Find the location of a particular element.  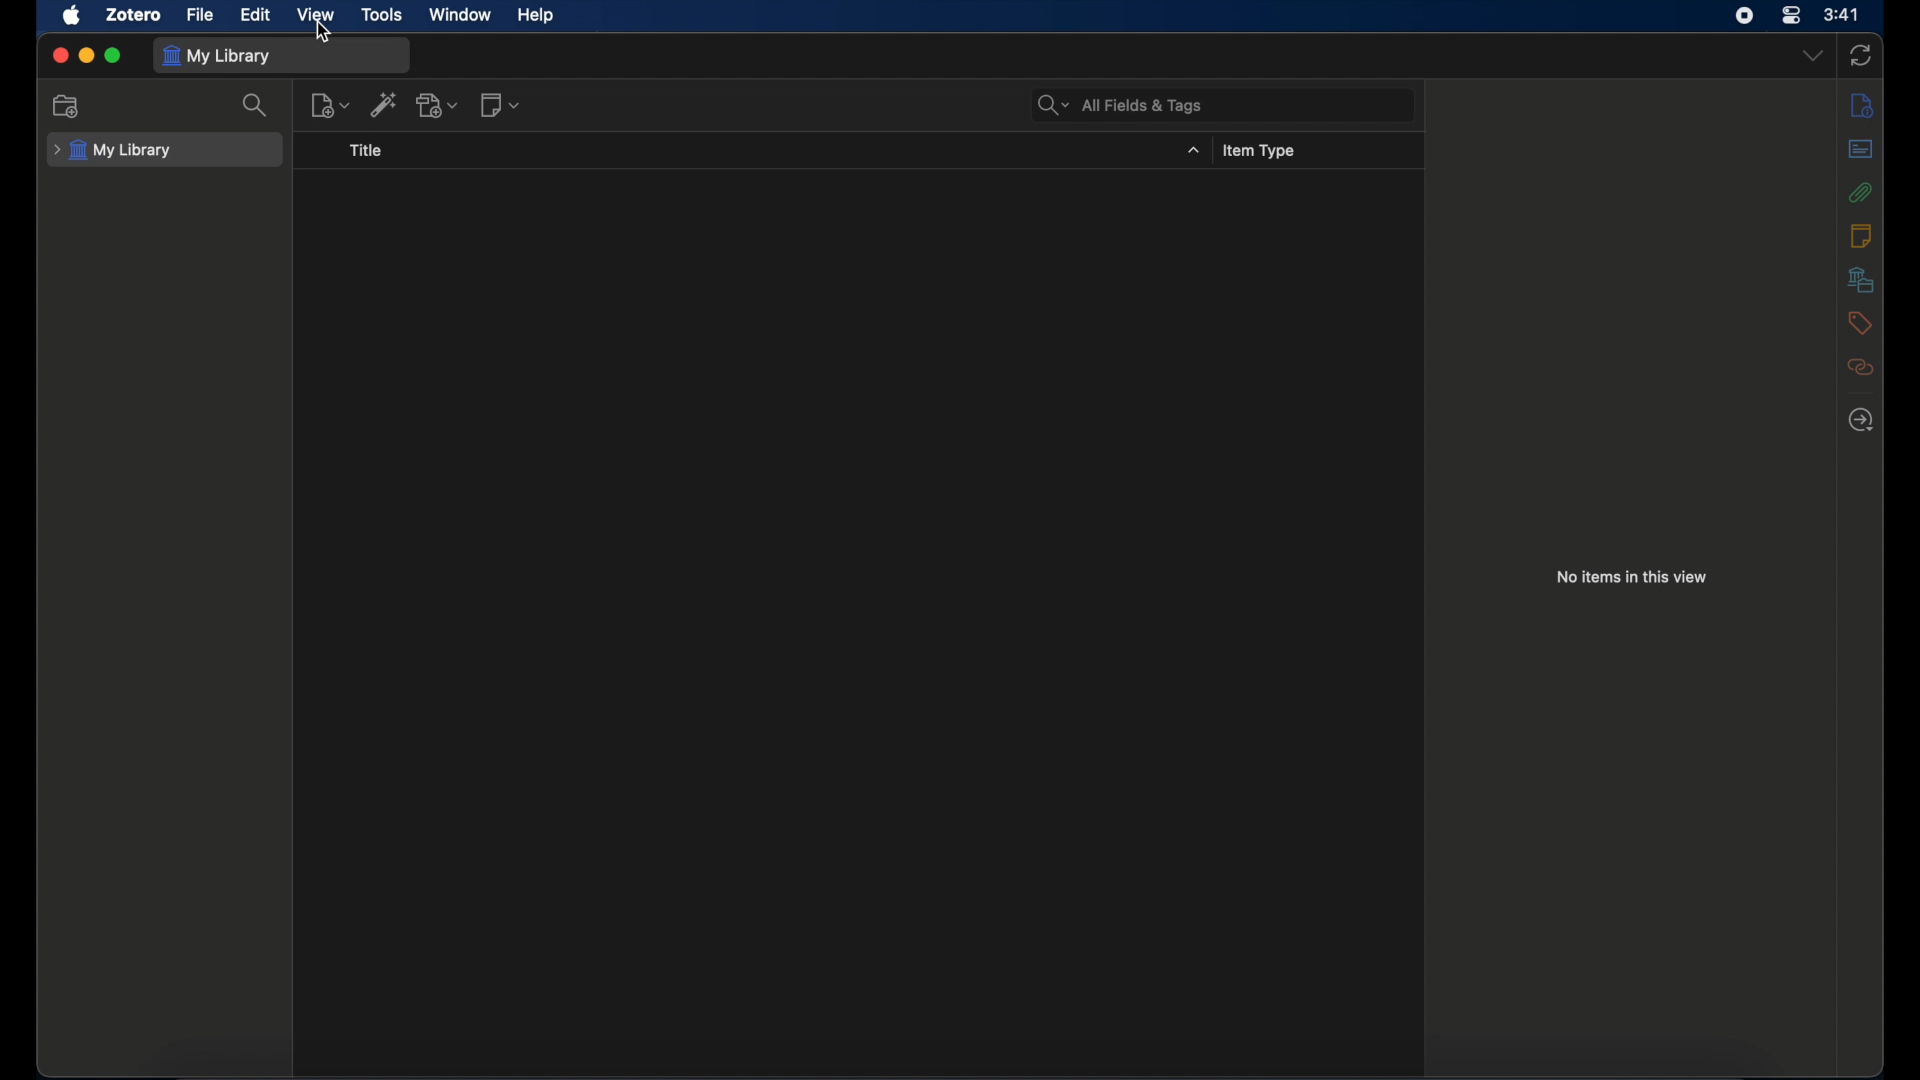

add attachment is located at coordinates (438, 105).